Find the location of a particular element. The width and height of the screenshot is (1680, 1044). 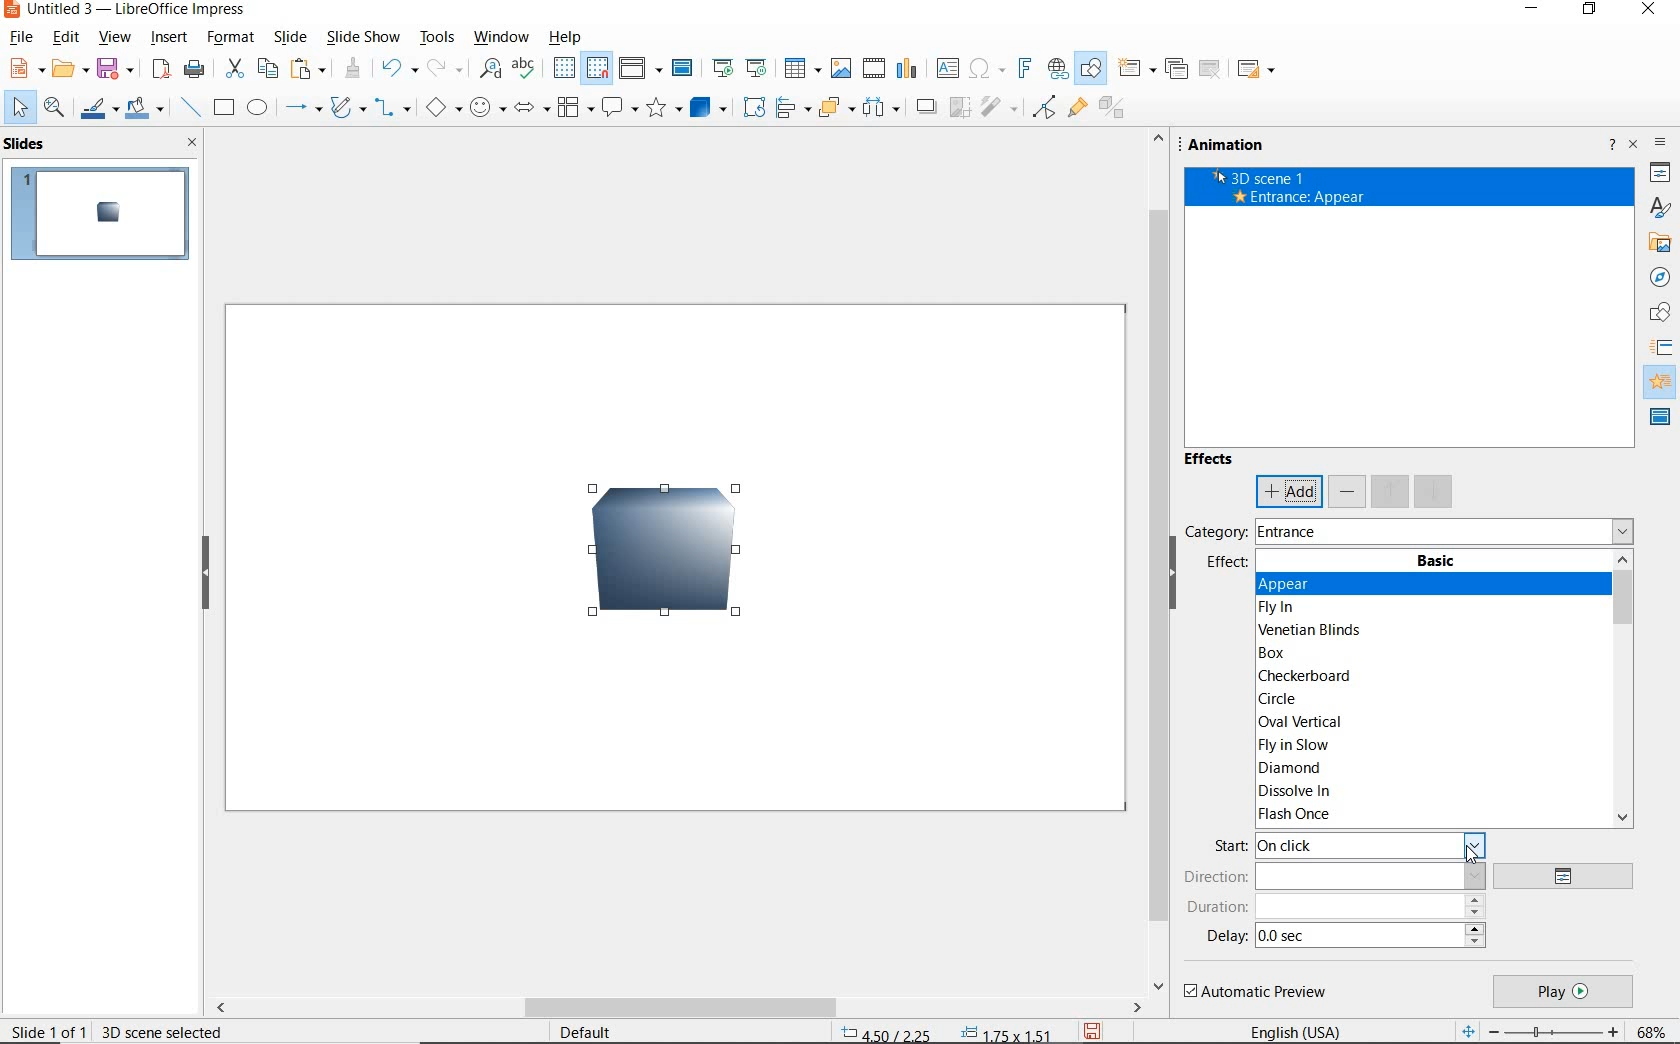

HIDE is located at coordinates (1181, 584).